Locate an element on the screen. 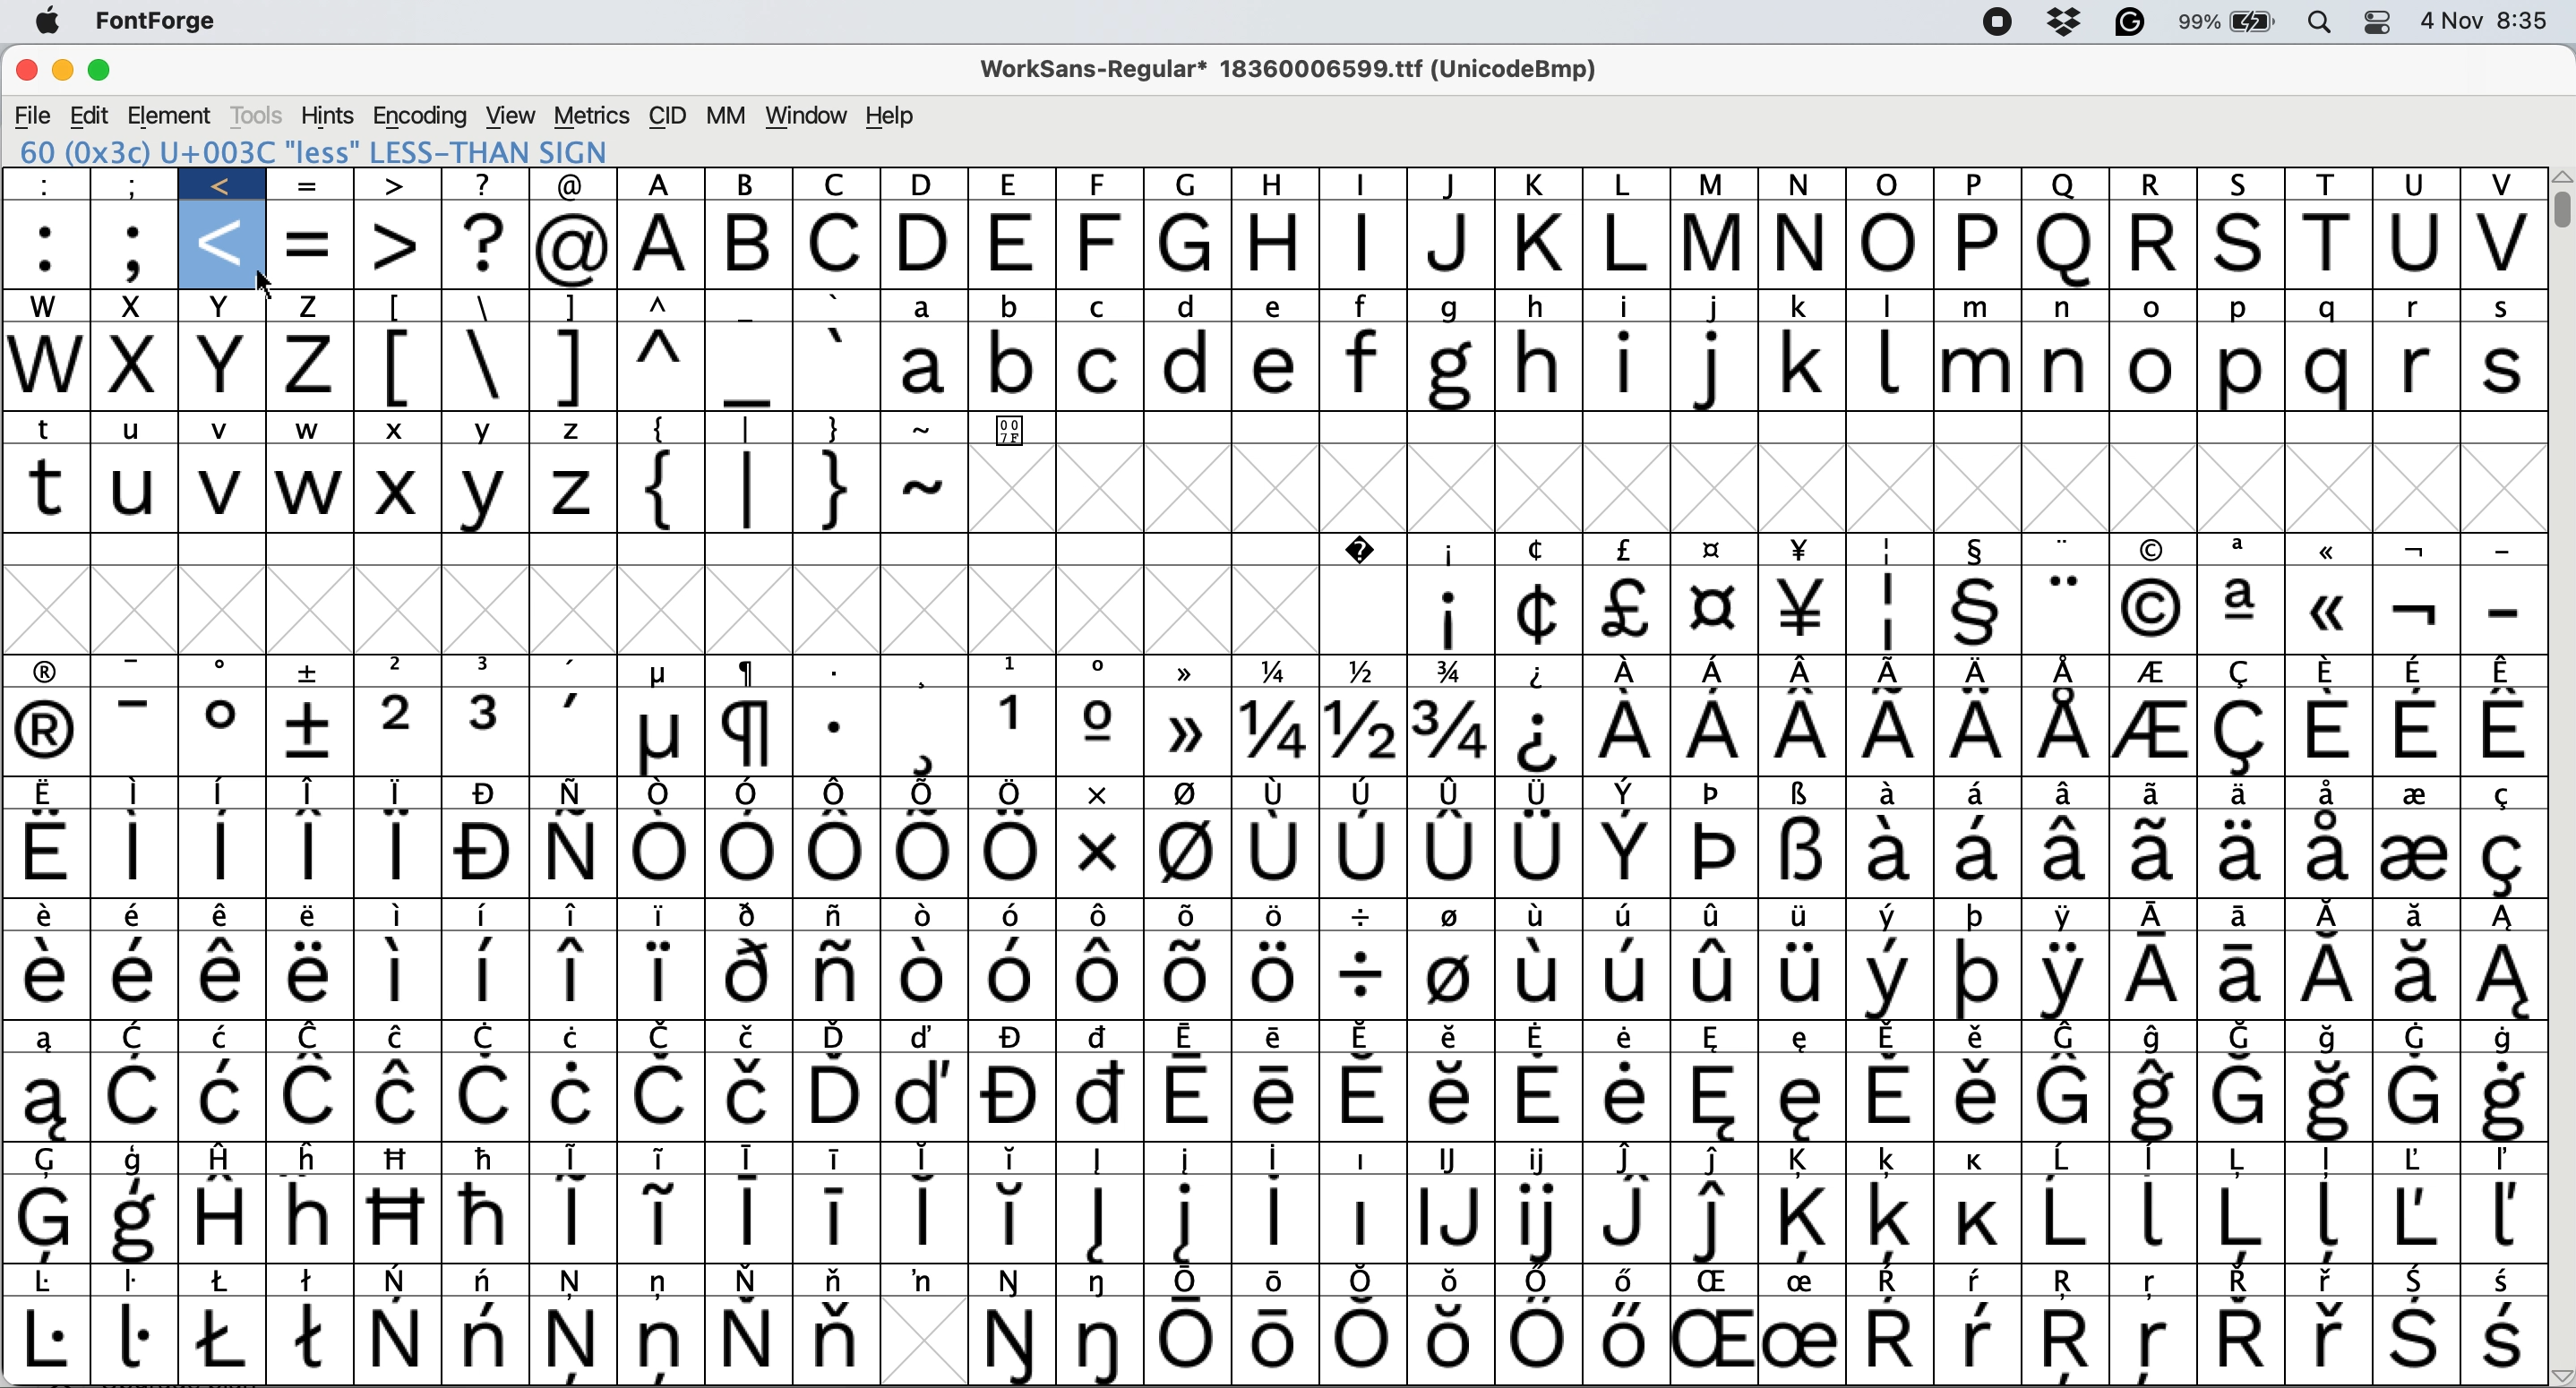 This screenshot has width=2576, height=1388. Symbol is located at coordinates (1107, 1040).